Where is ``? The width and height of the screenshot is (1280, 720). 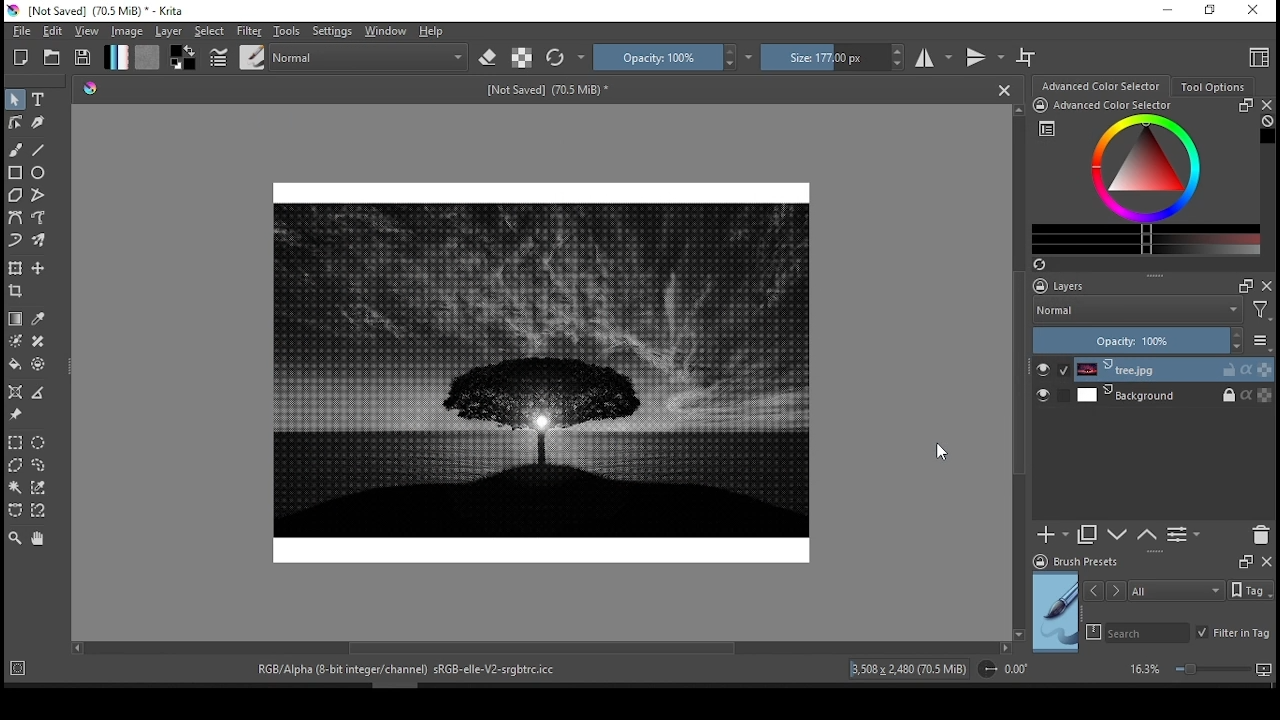
 is located at coordinates (1031, 58).